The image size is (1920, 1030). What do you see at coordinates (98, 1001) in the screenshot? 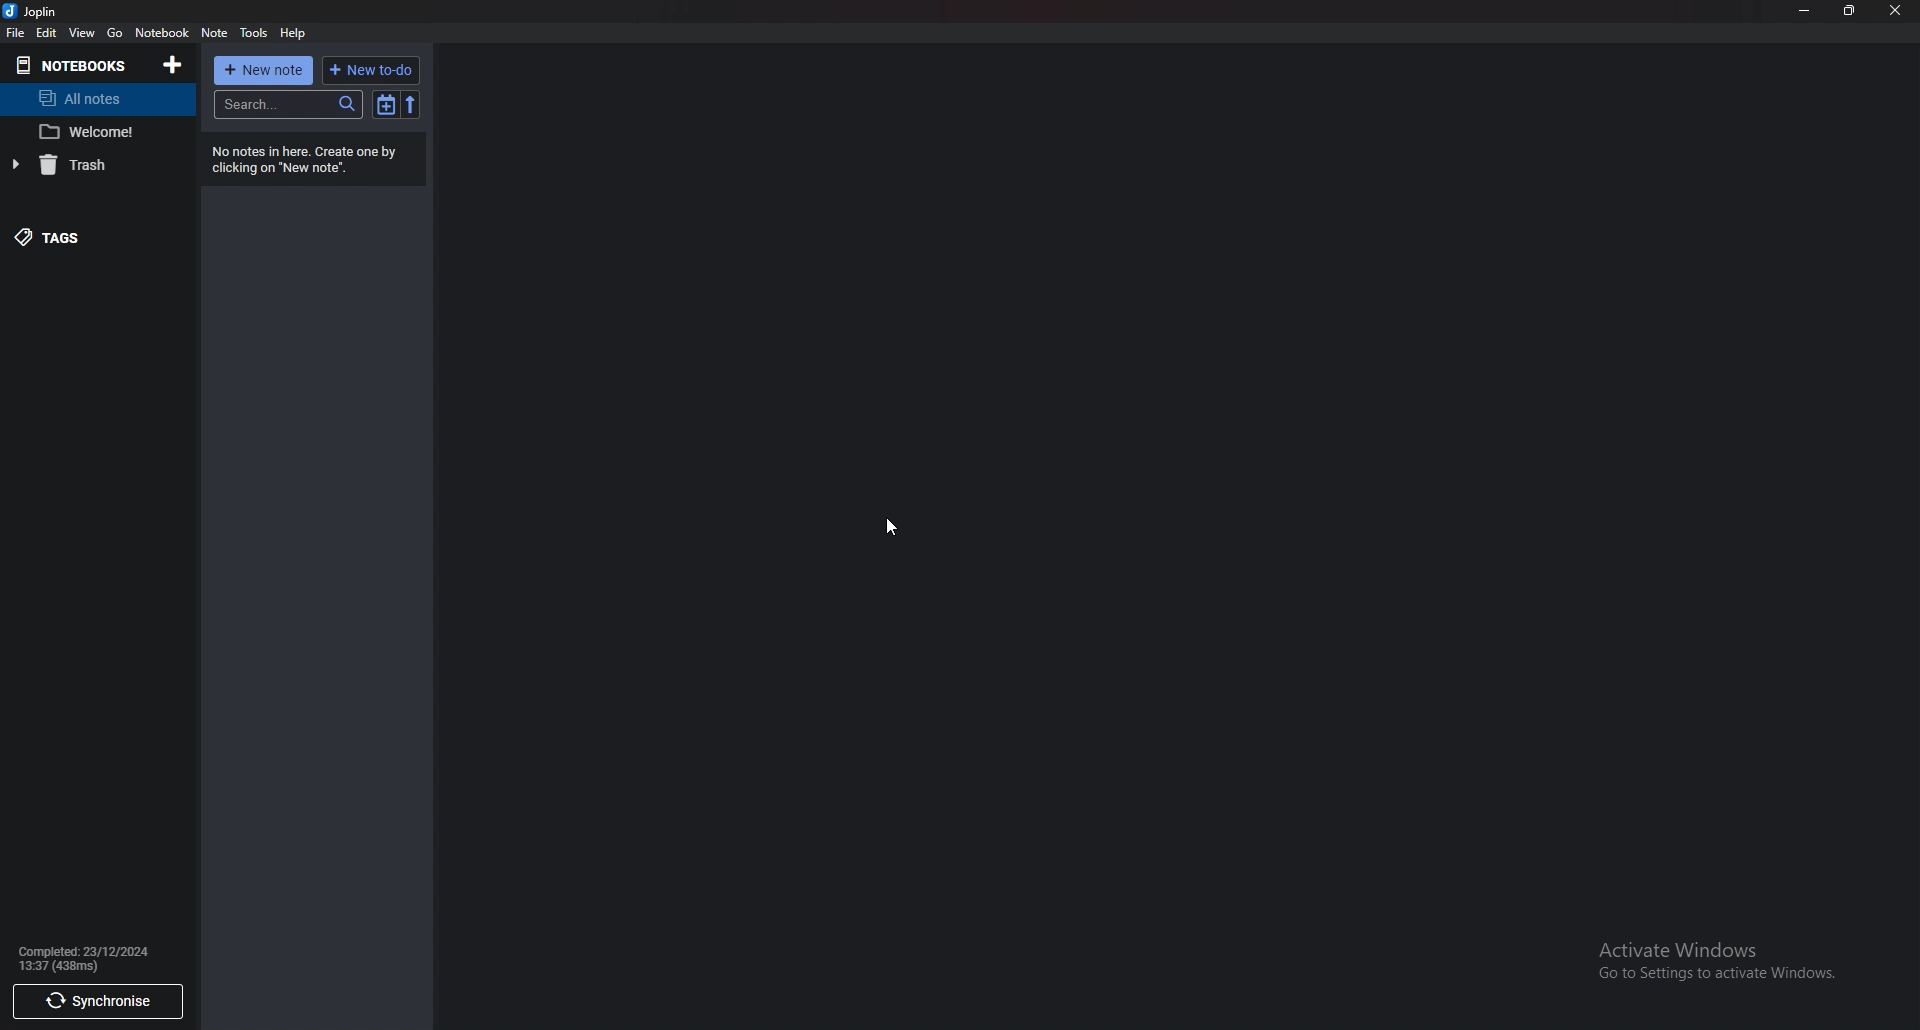
I see `Synchronize` at bounding box center [98, 1001].